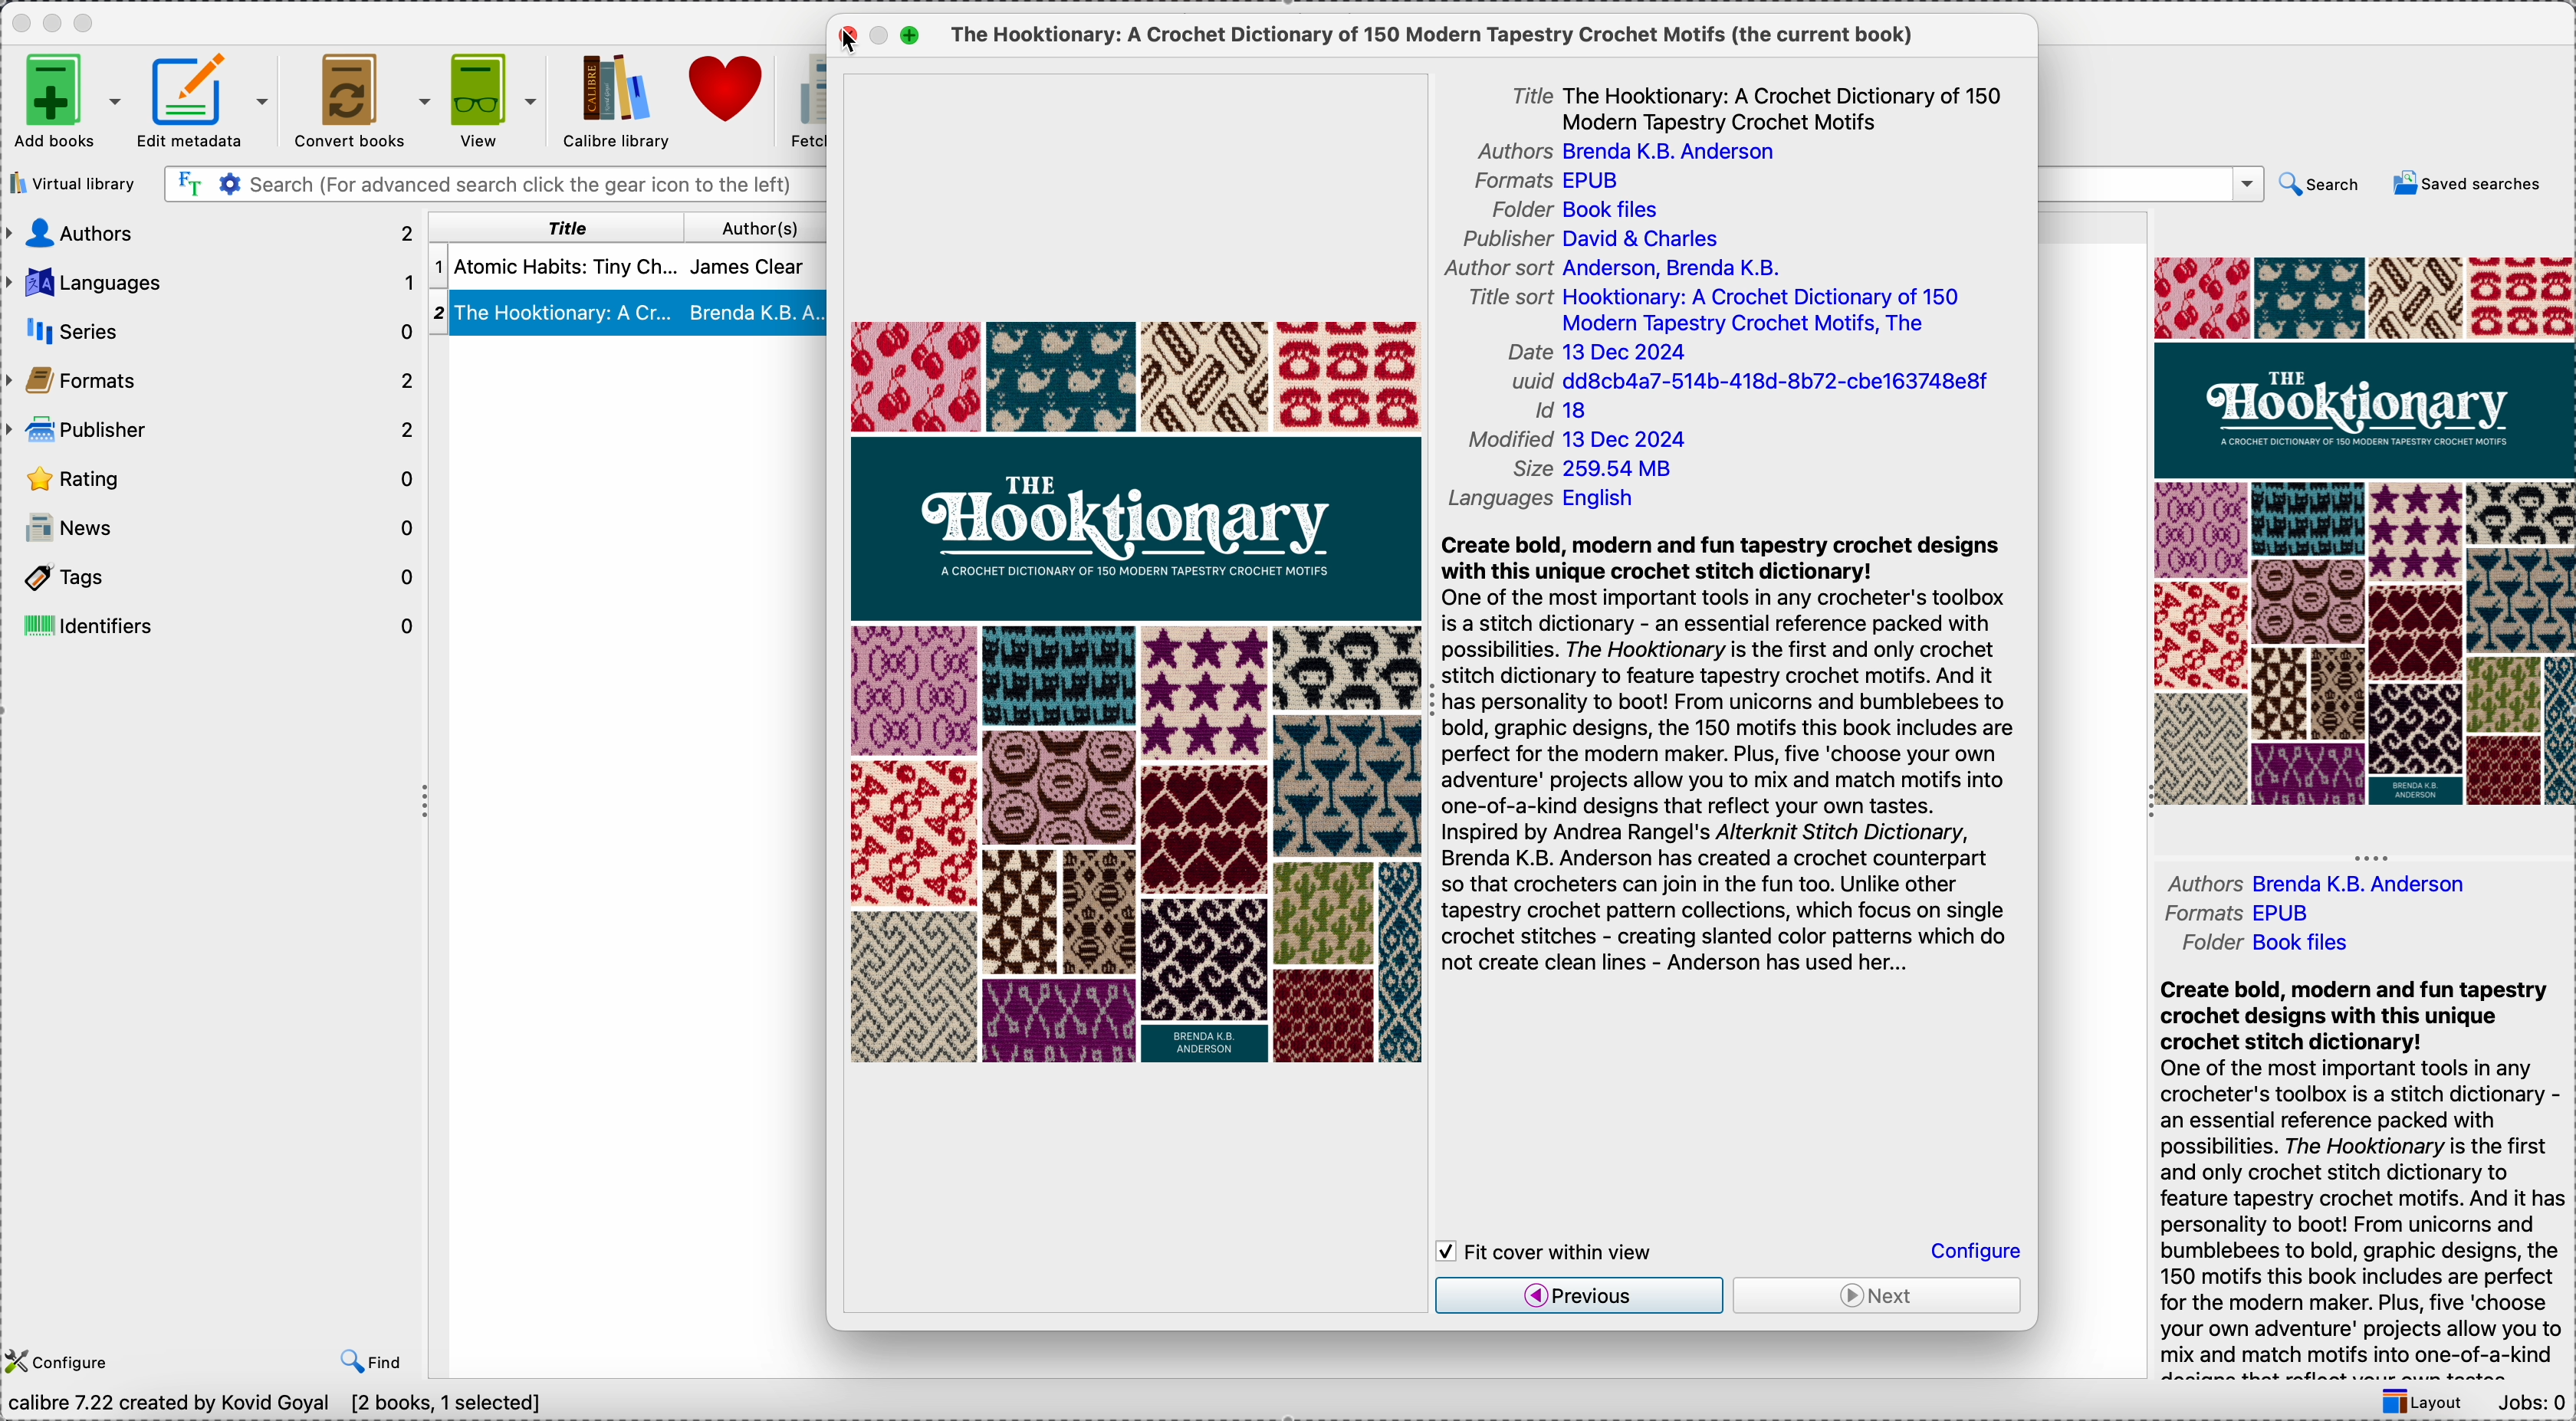  What do you see at coordinates (61, 1360) in the screenshot?
I see `configure` at bounding box center [61, 1360].